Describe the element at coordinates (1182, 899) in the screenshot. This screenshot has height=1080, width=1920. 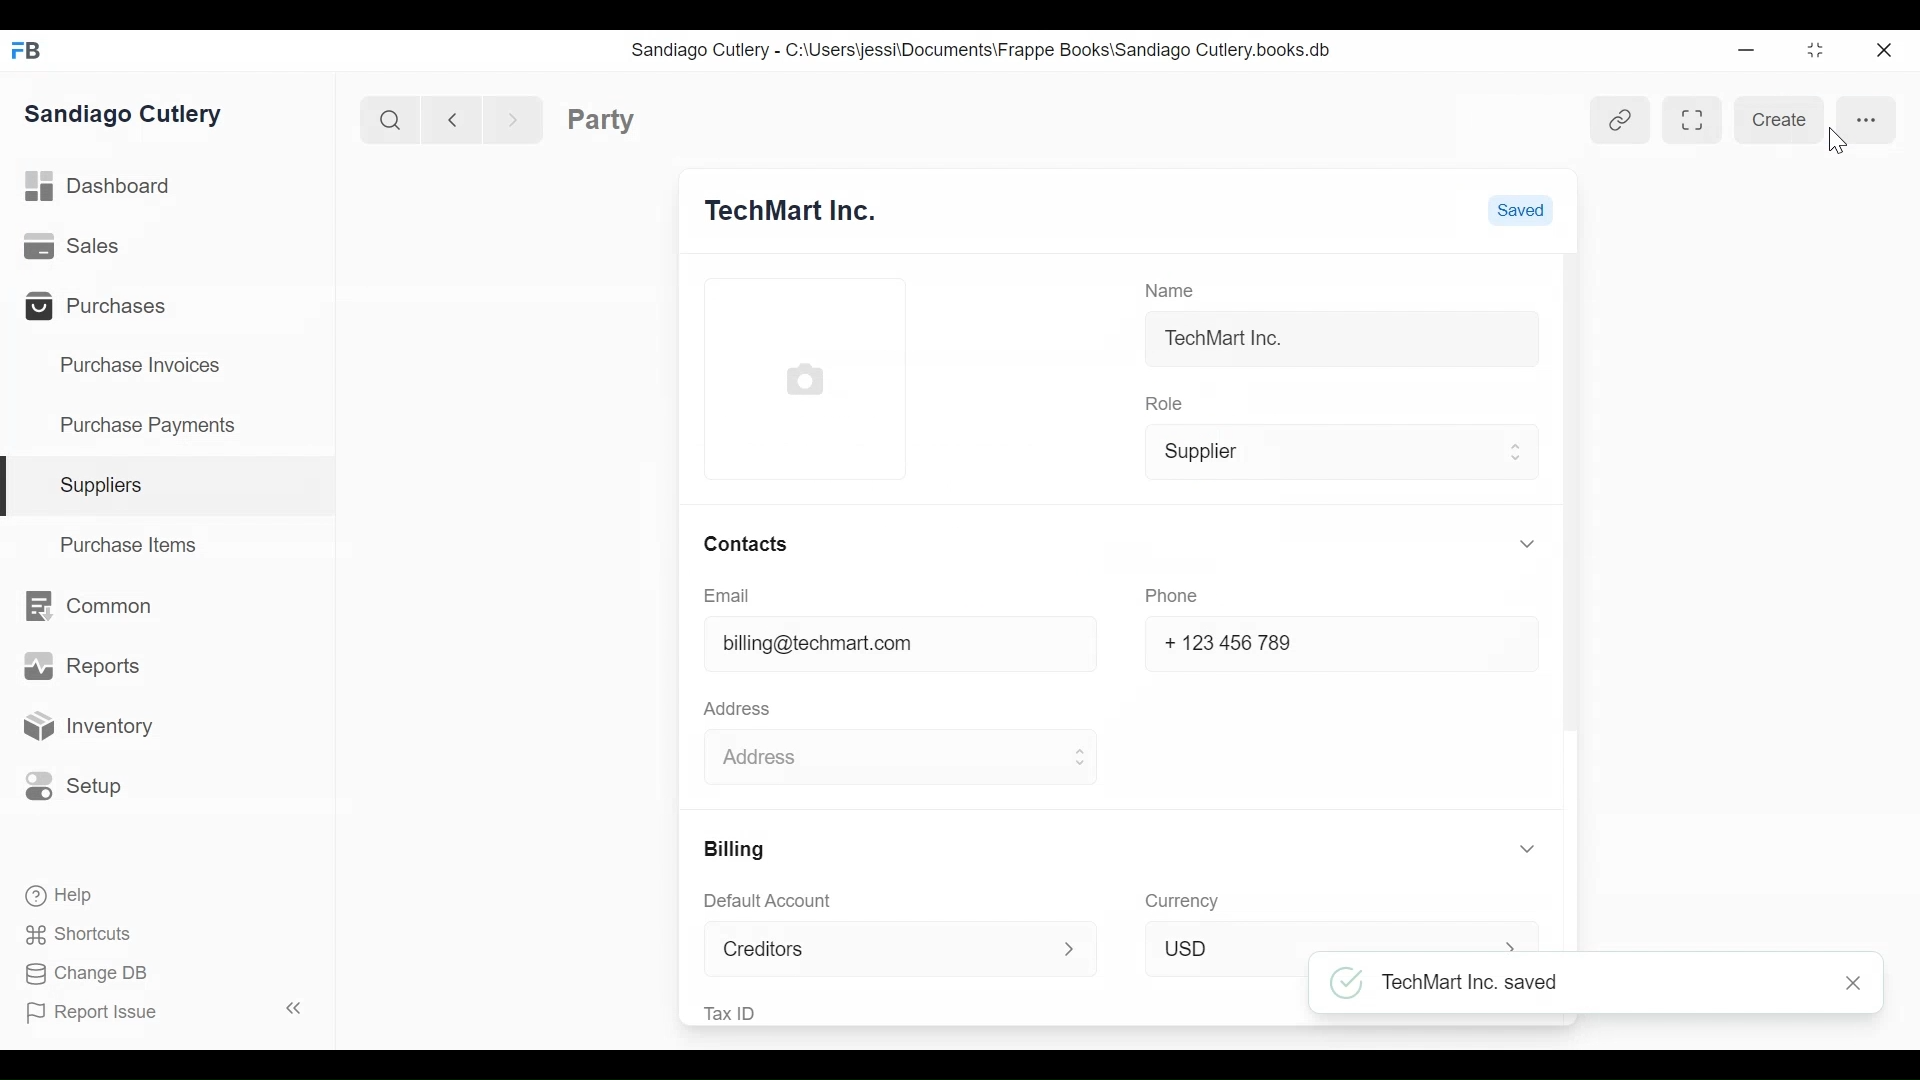
I see `Currency` at that location.